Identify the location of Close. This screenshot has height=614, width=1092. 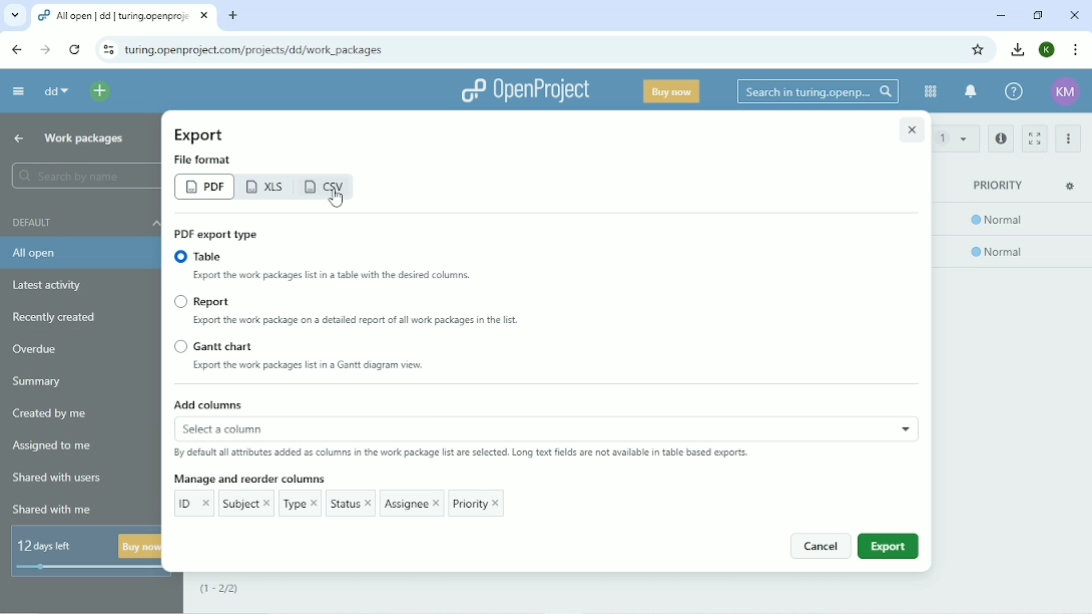
(911, 129).